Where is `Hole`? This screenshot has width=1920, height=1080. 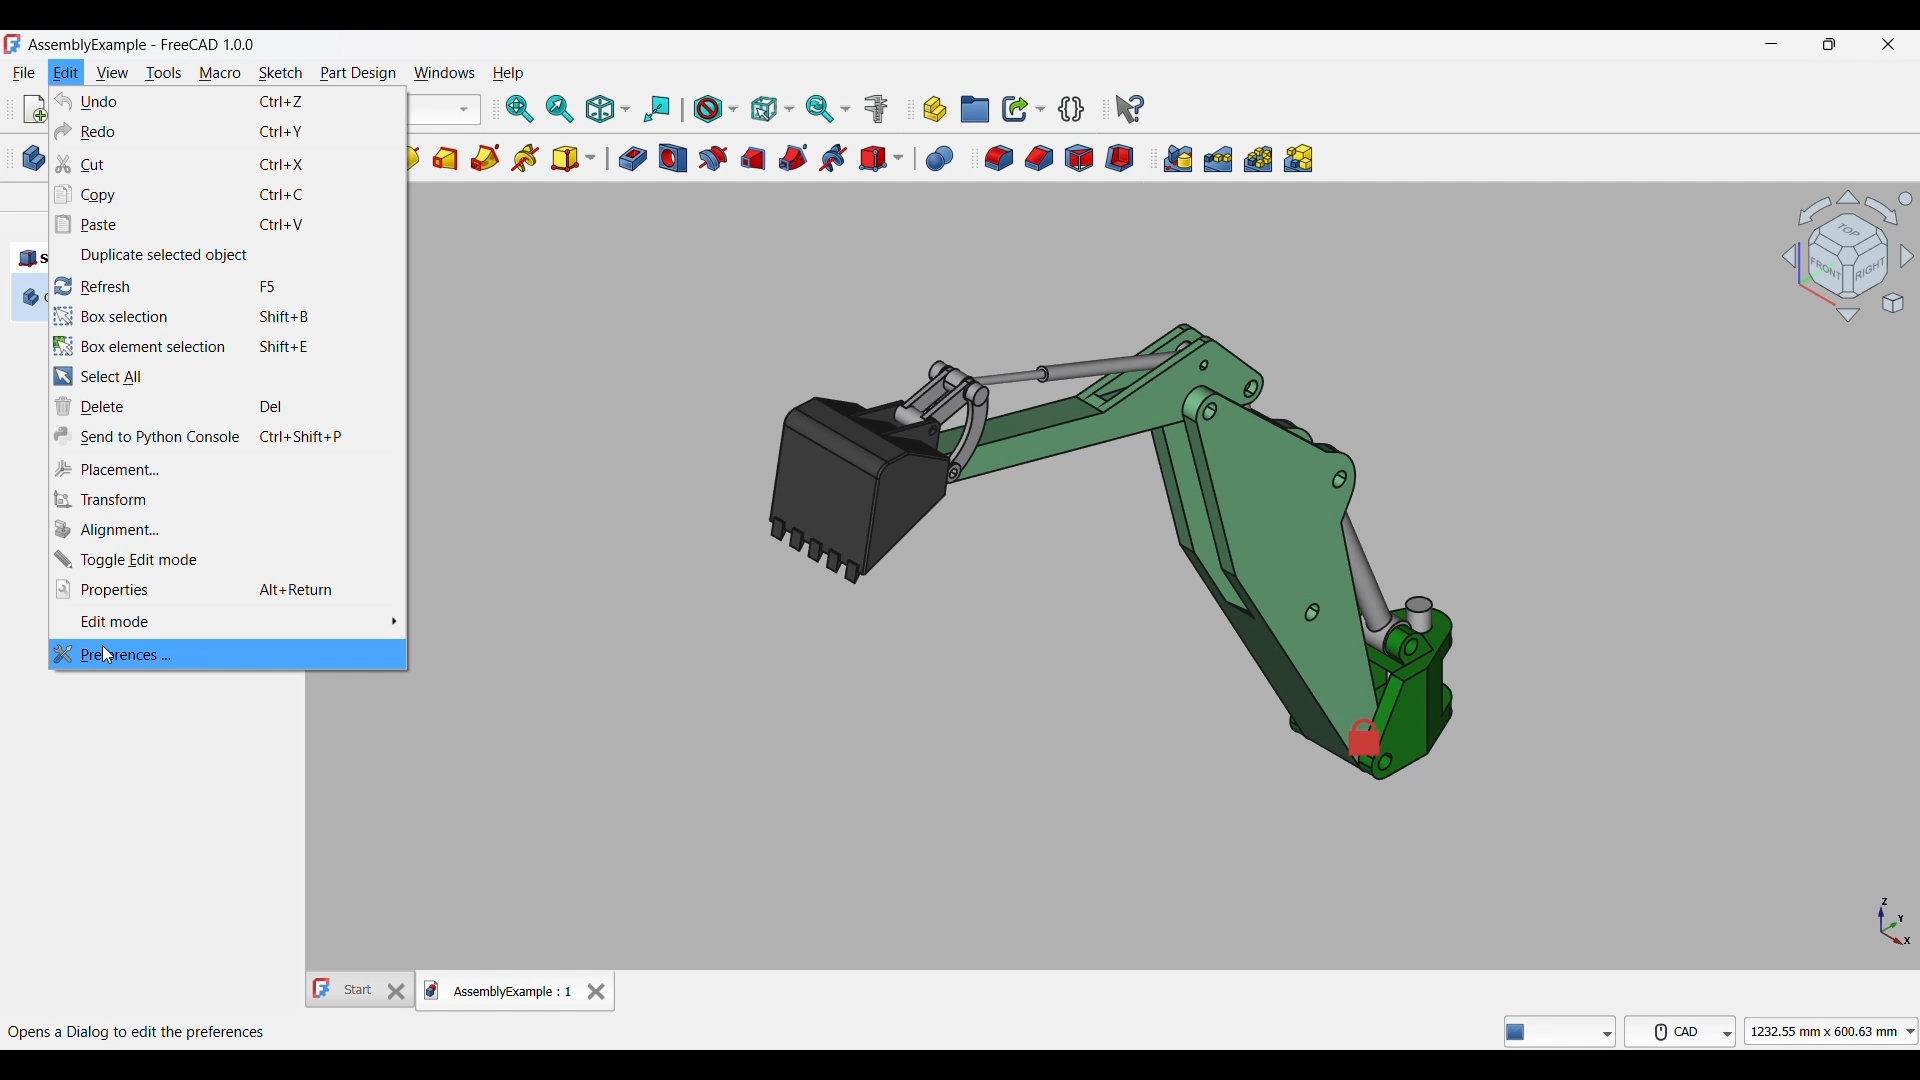 Hole is located at coordinates (673, 158).